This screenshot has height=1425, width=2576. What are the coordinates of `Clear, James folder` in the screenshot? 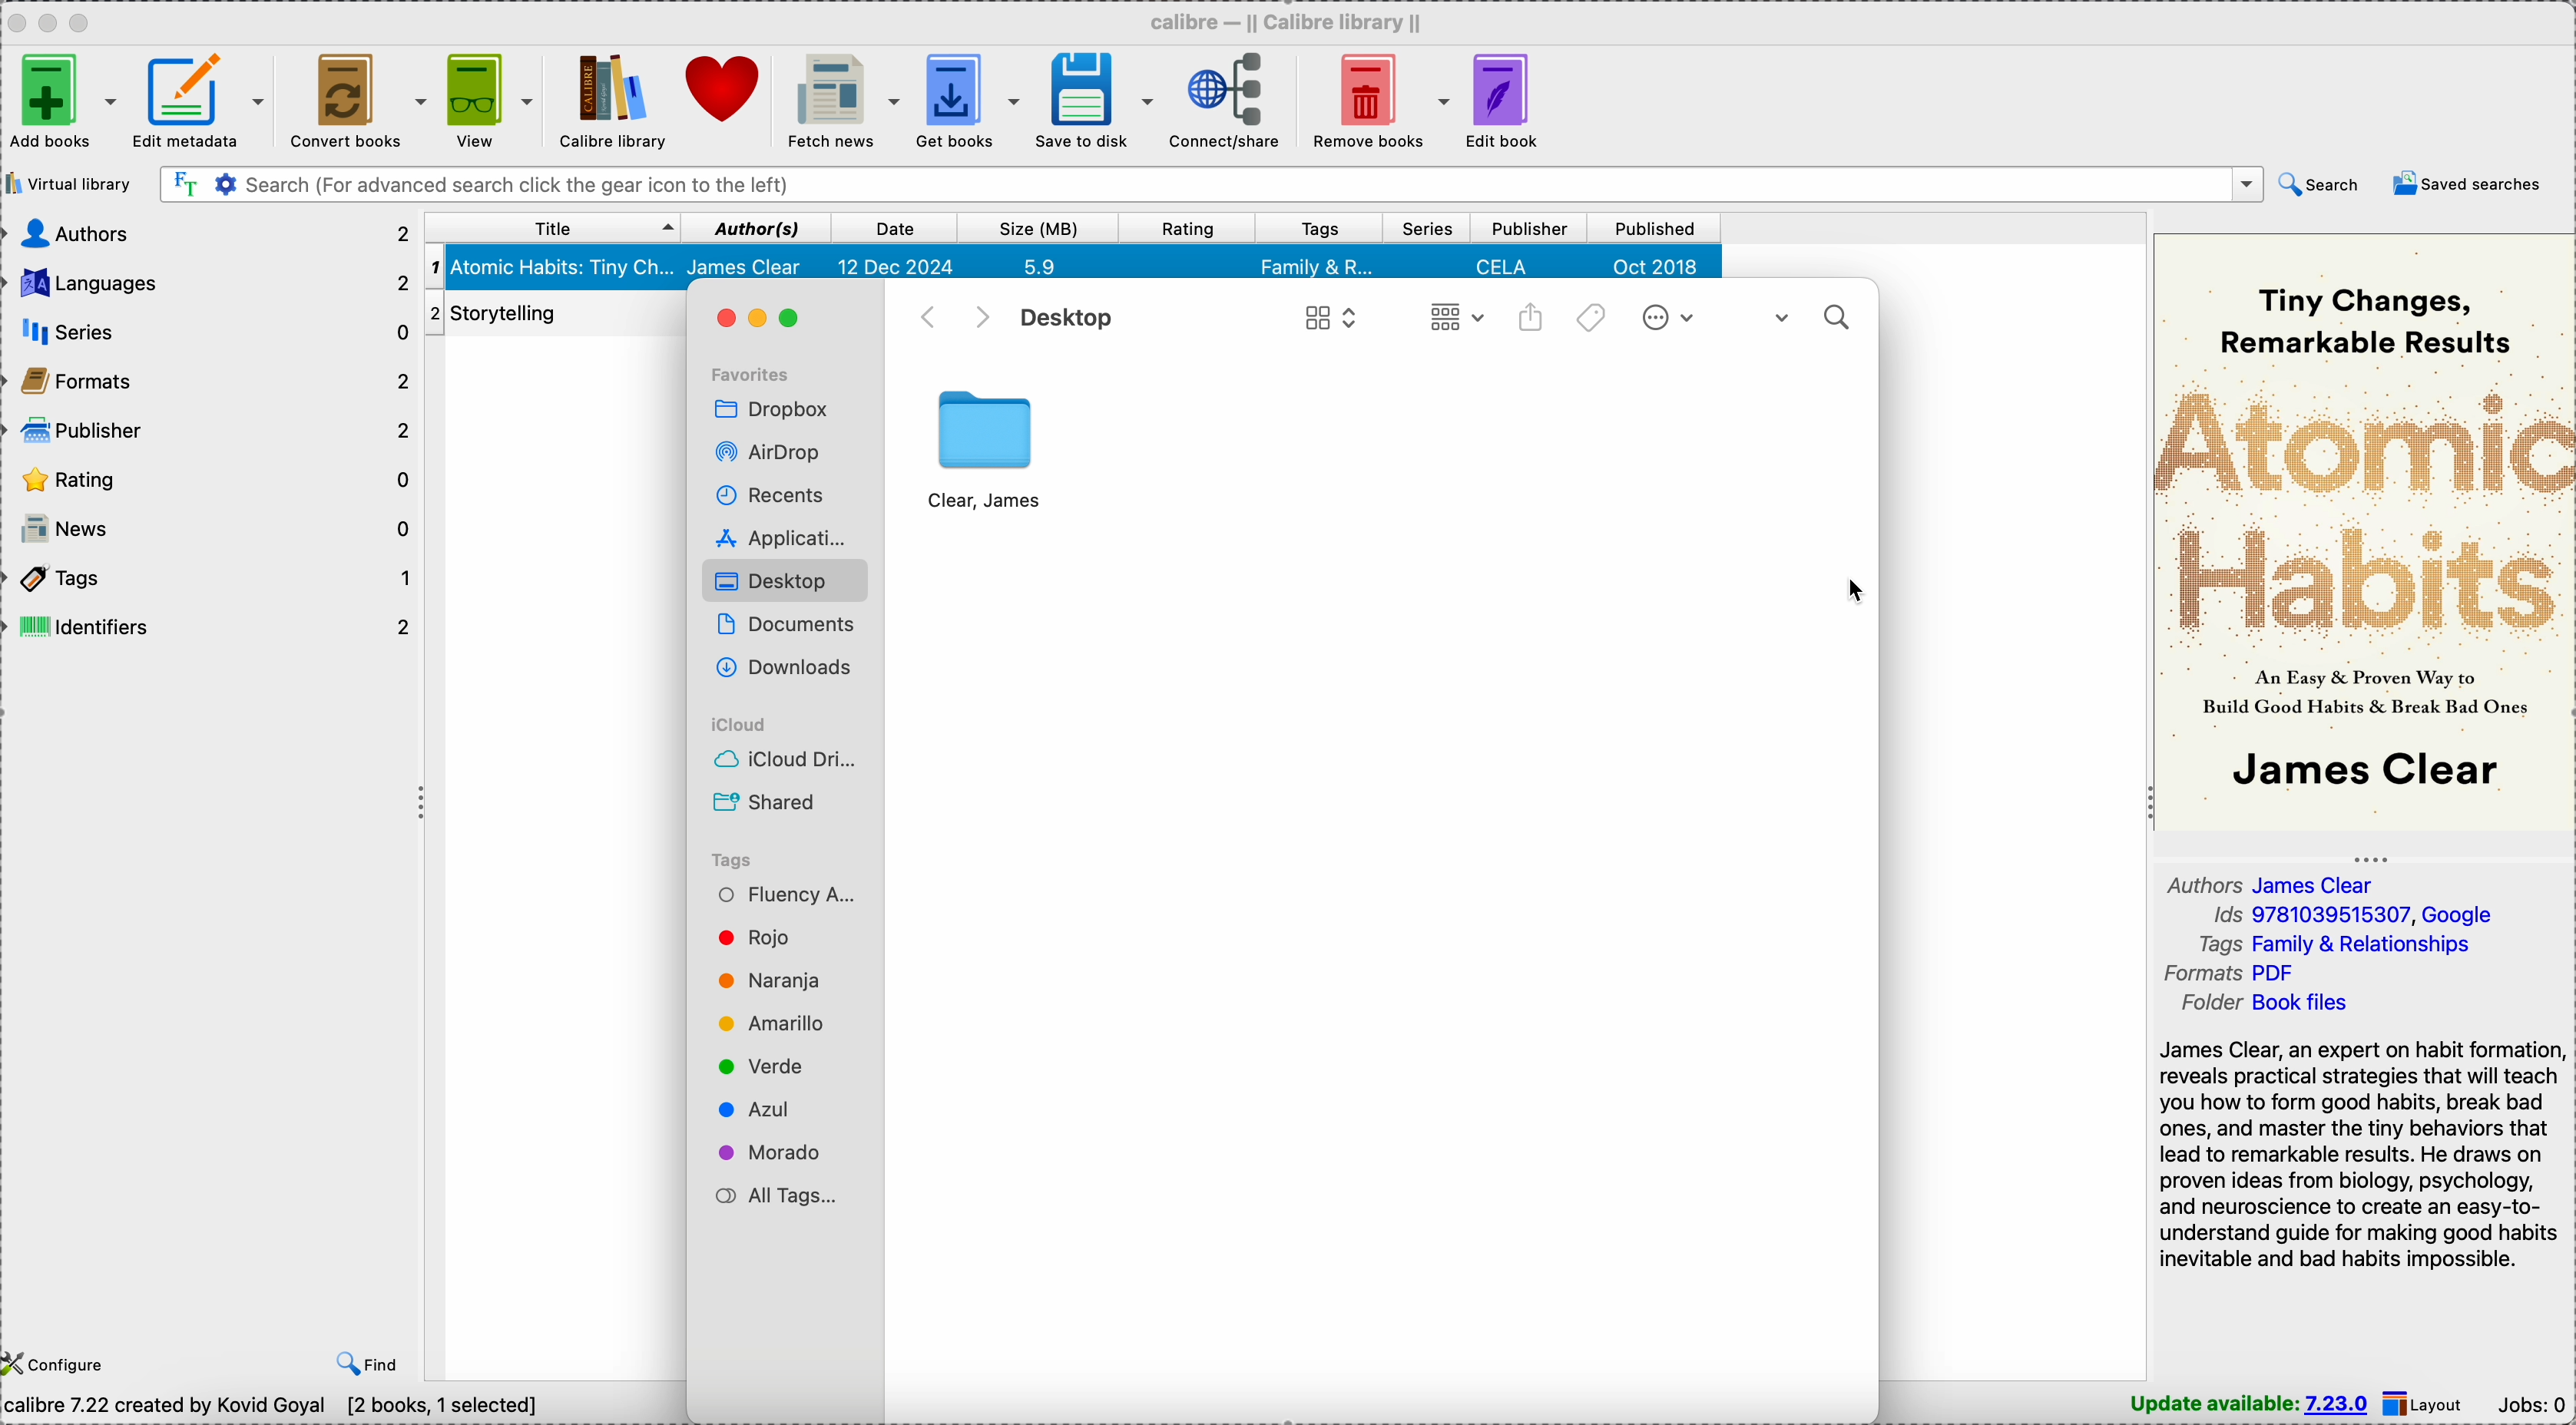 It's located at (988, 450).